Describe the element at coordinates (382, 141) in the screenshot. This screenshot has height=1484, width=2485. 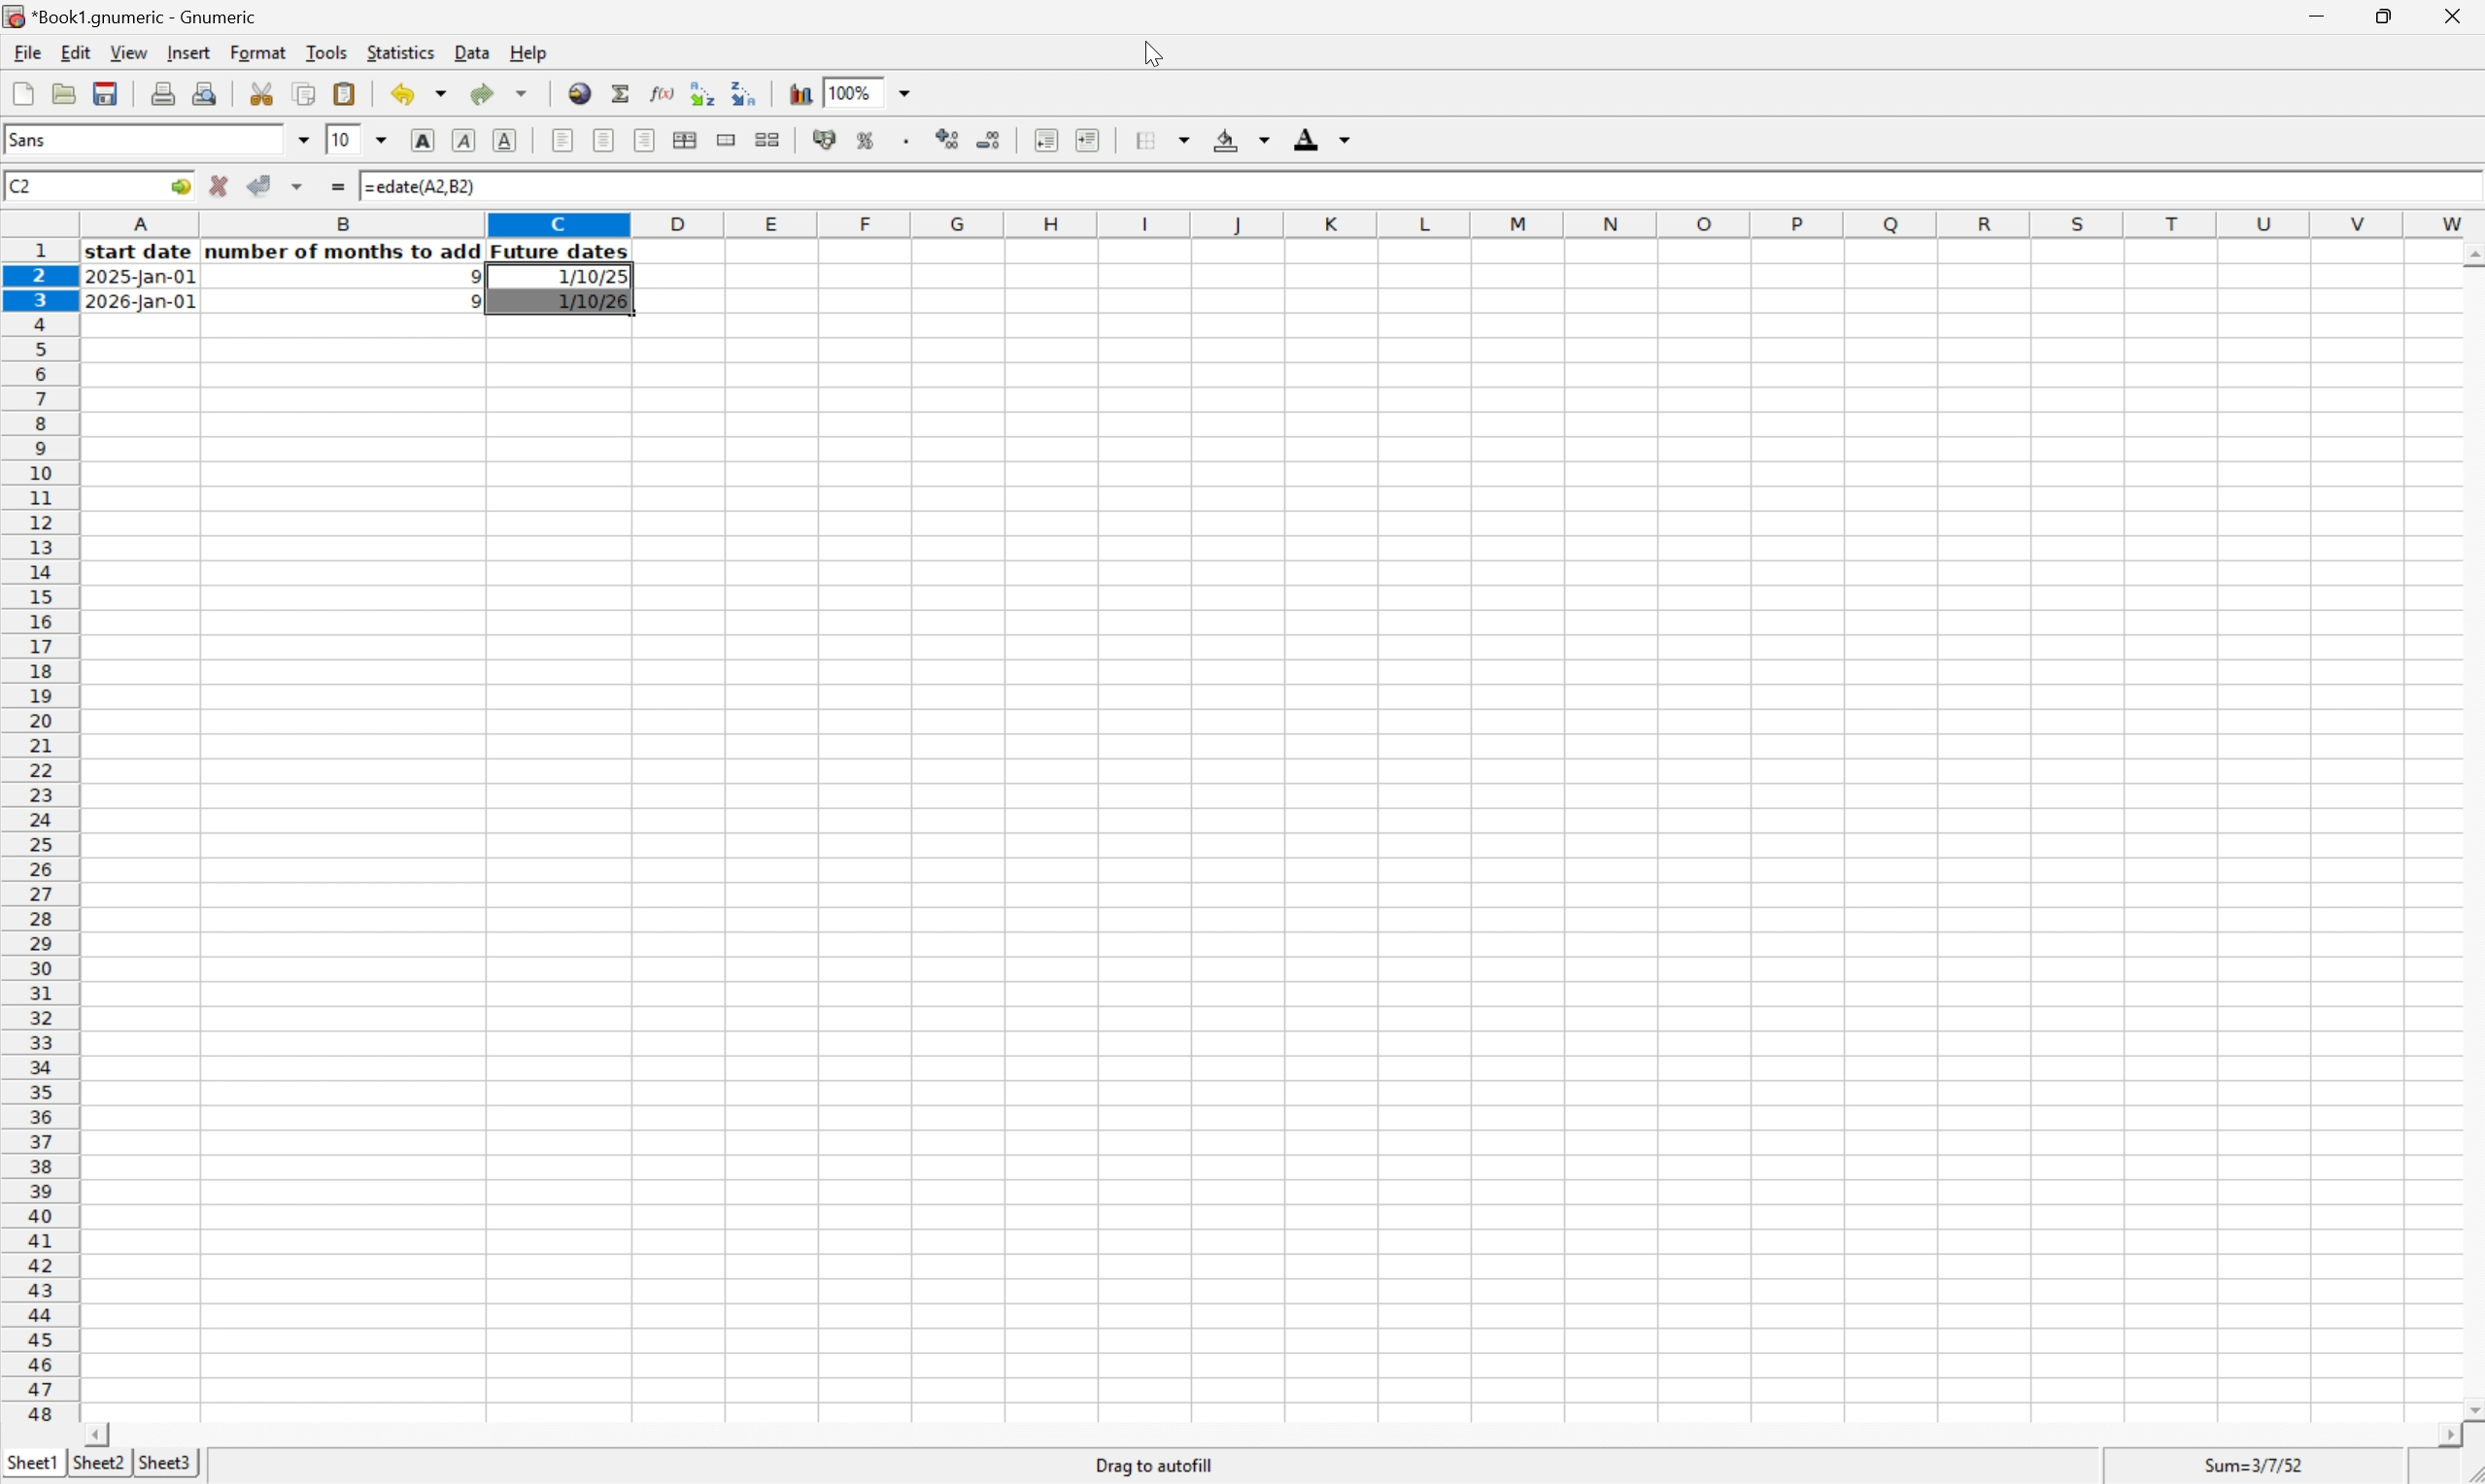
I see `Drop Down` at that location.